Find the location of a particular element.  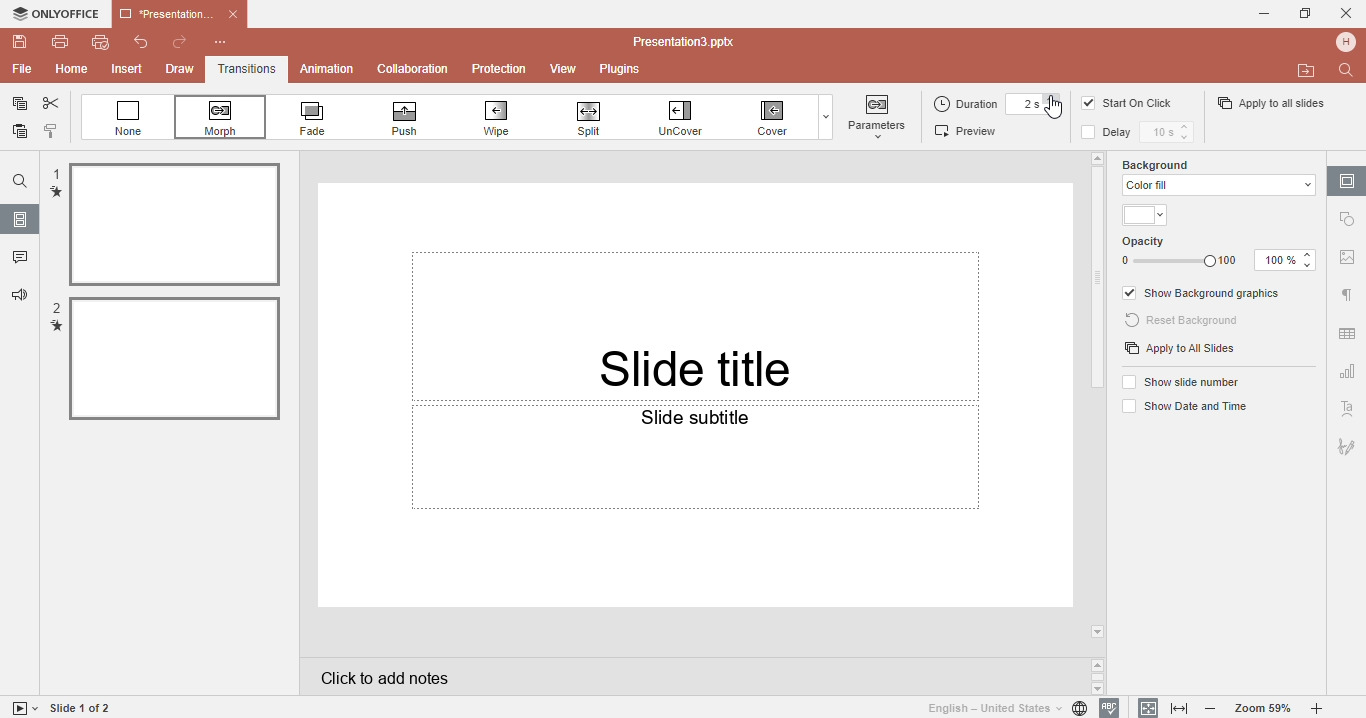

Paragraph settings is located at coordinates (1346, 295).